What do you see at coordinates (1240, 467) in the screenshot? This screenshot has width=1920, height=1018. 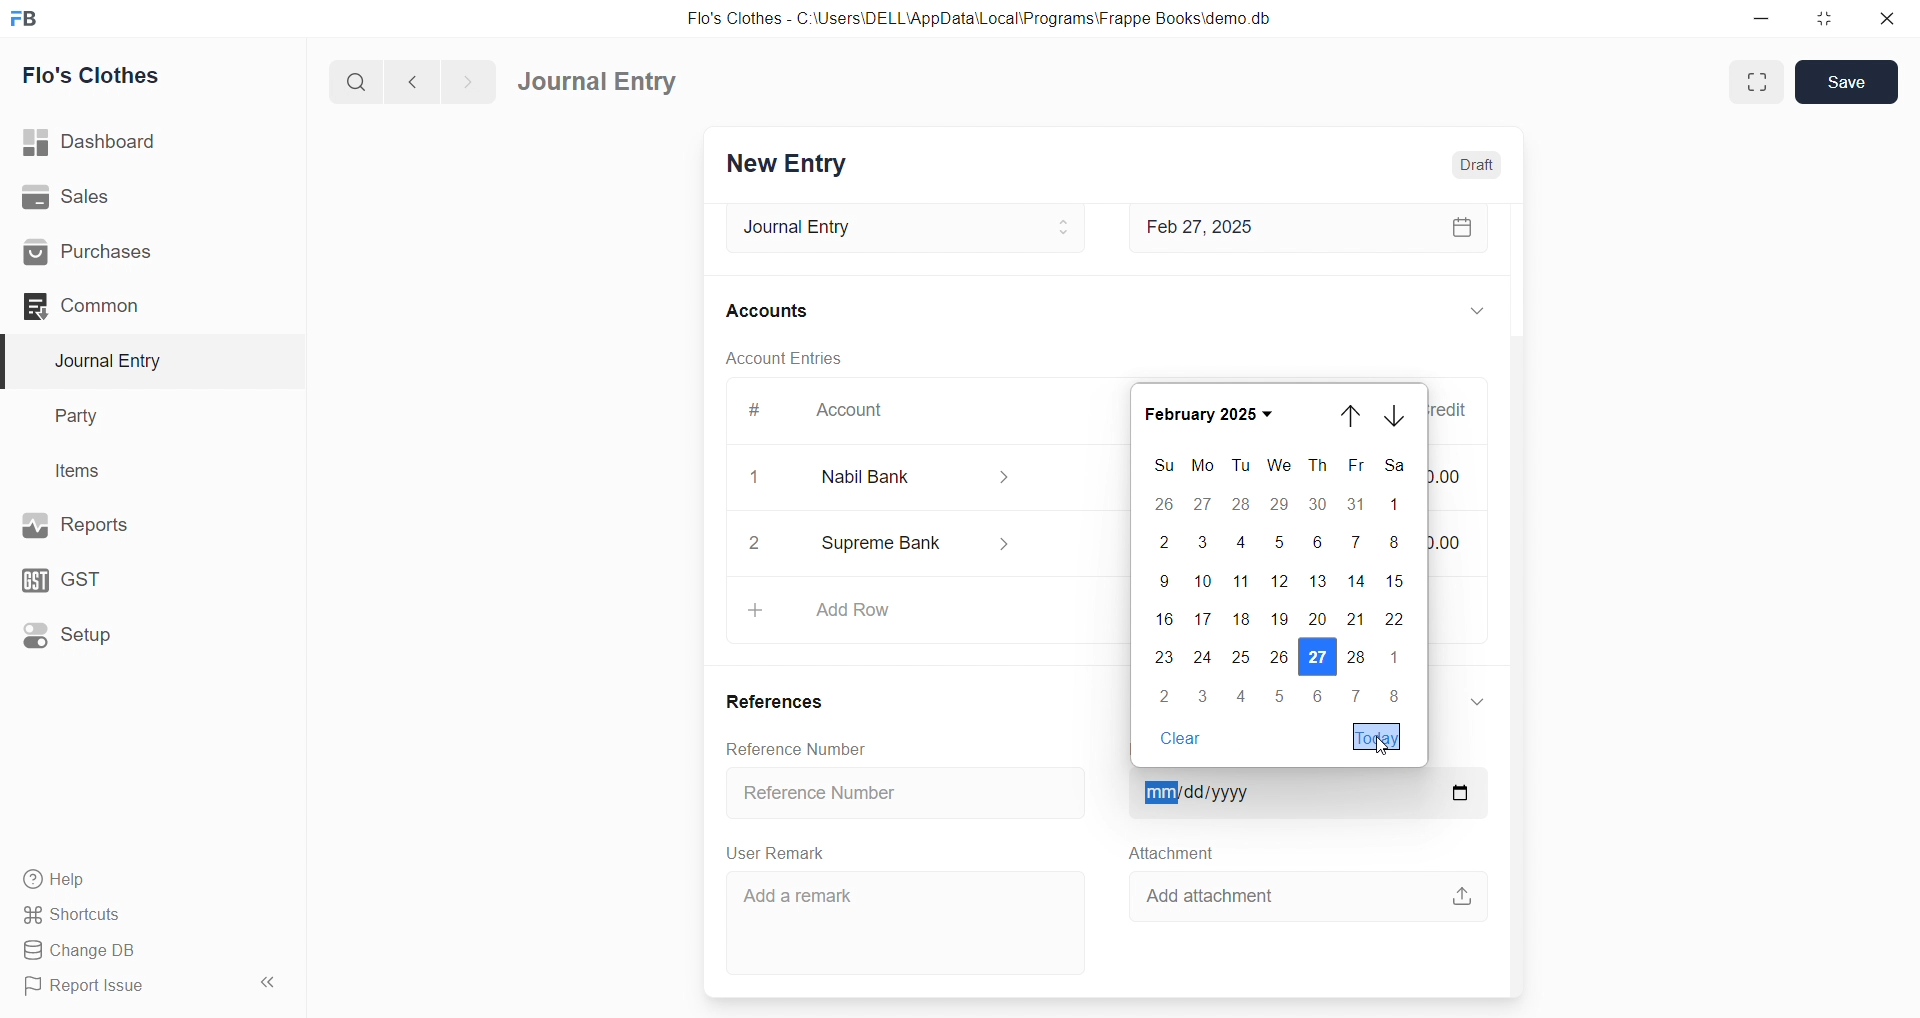 I see `TU` at bounding box center [1240, 467].